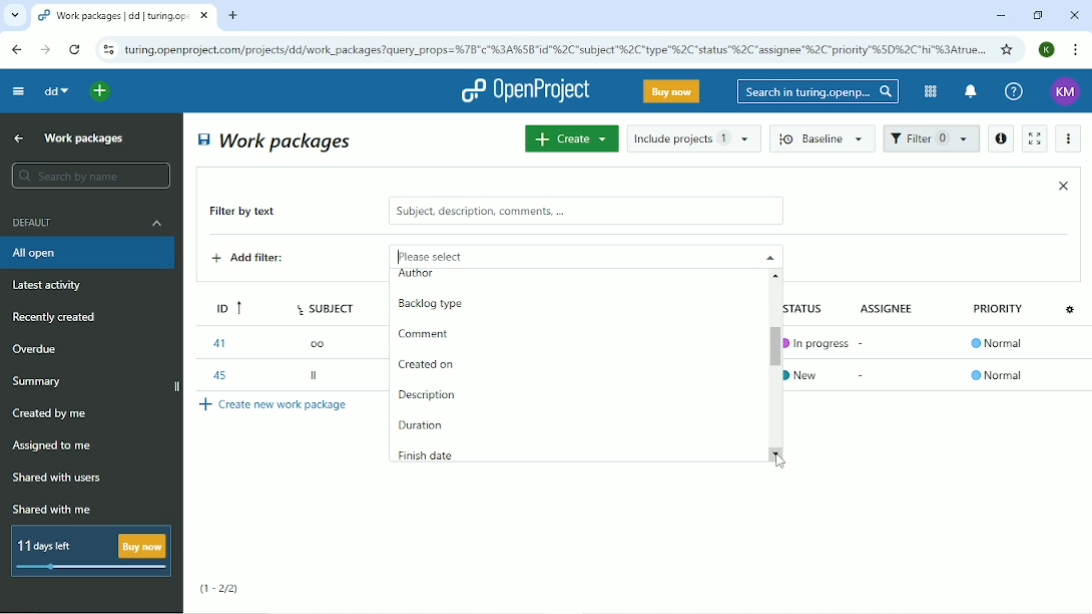  I want to click on Activate zen mode, so click(1033, 138).